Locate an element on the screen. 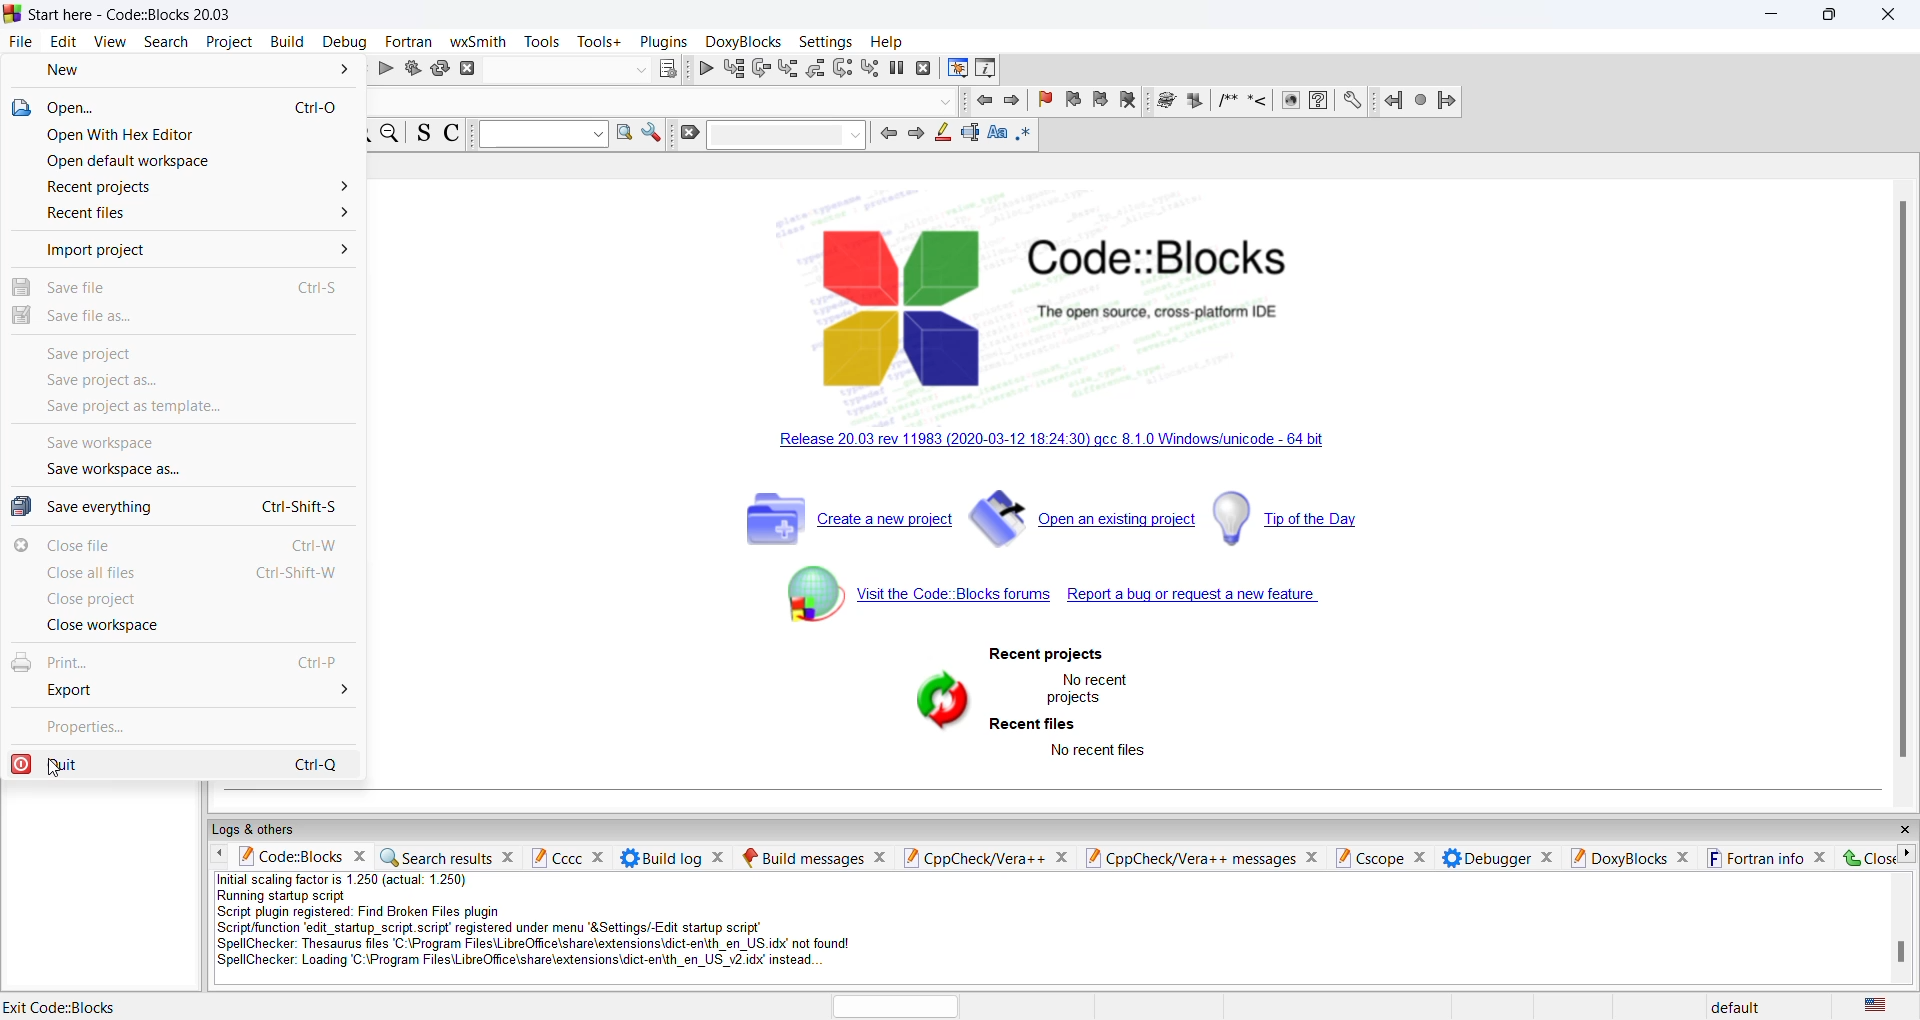  build is located at coordinates (1165, 100).